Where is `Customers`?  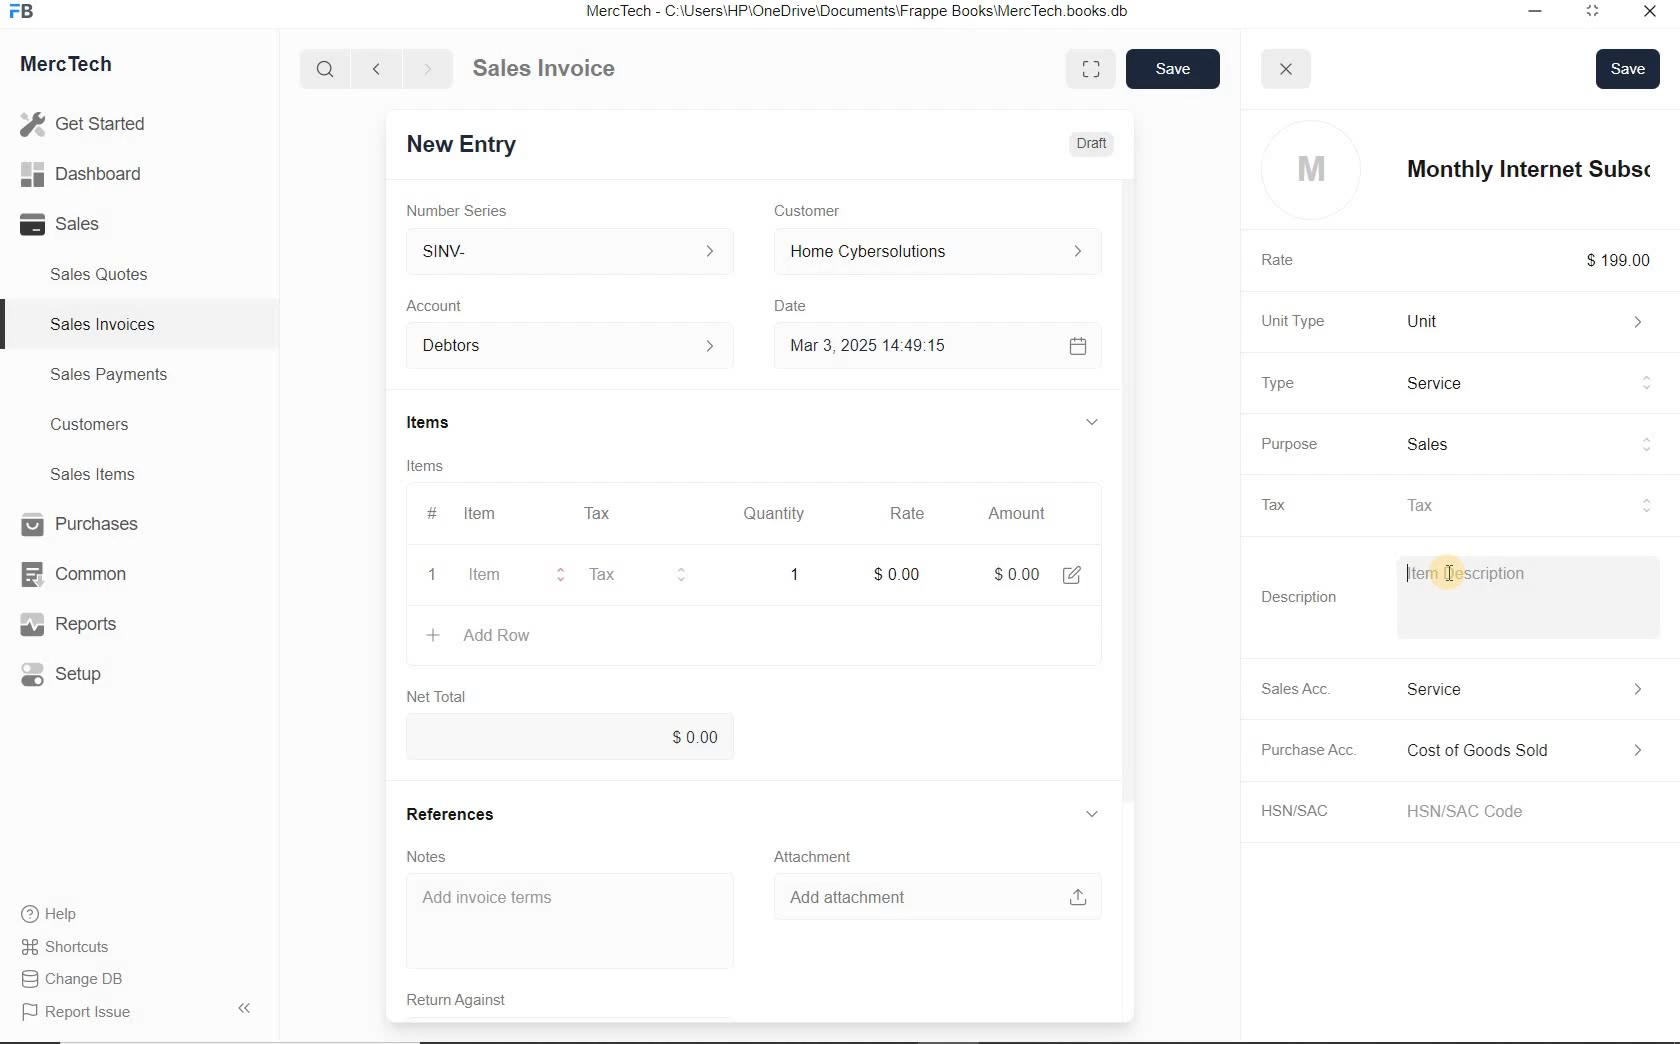
Customers is located at coordinates (108, 425).